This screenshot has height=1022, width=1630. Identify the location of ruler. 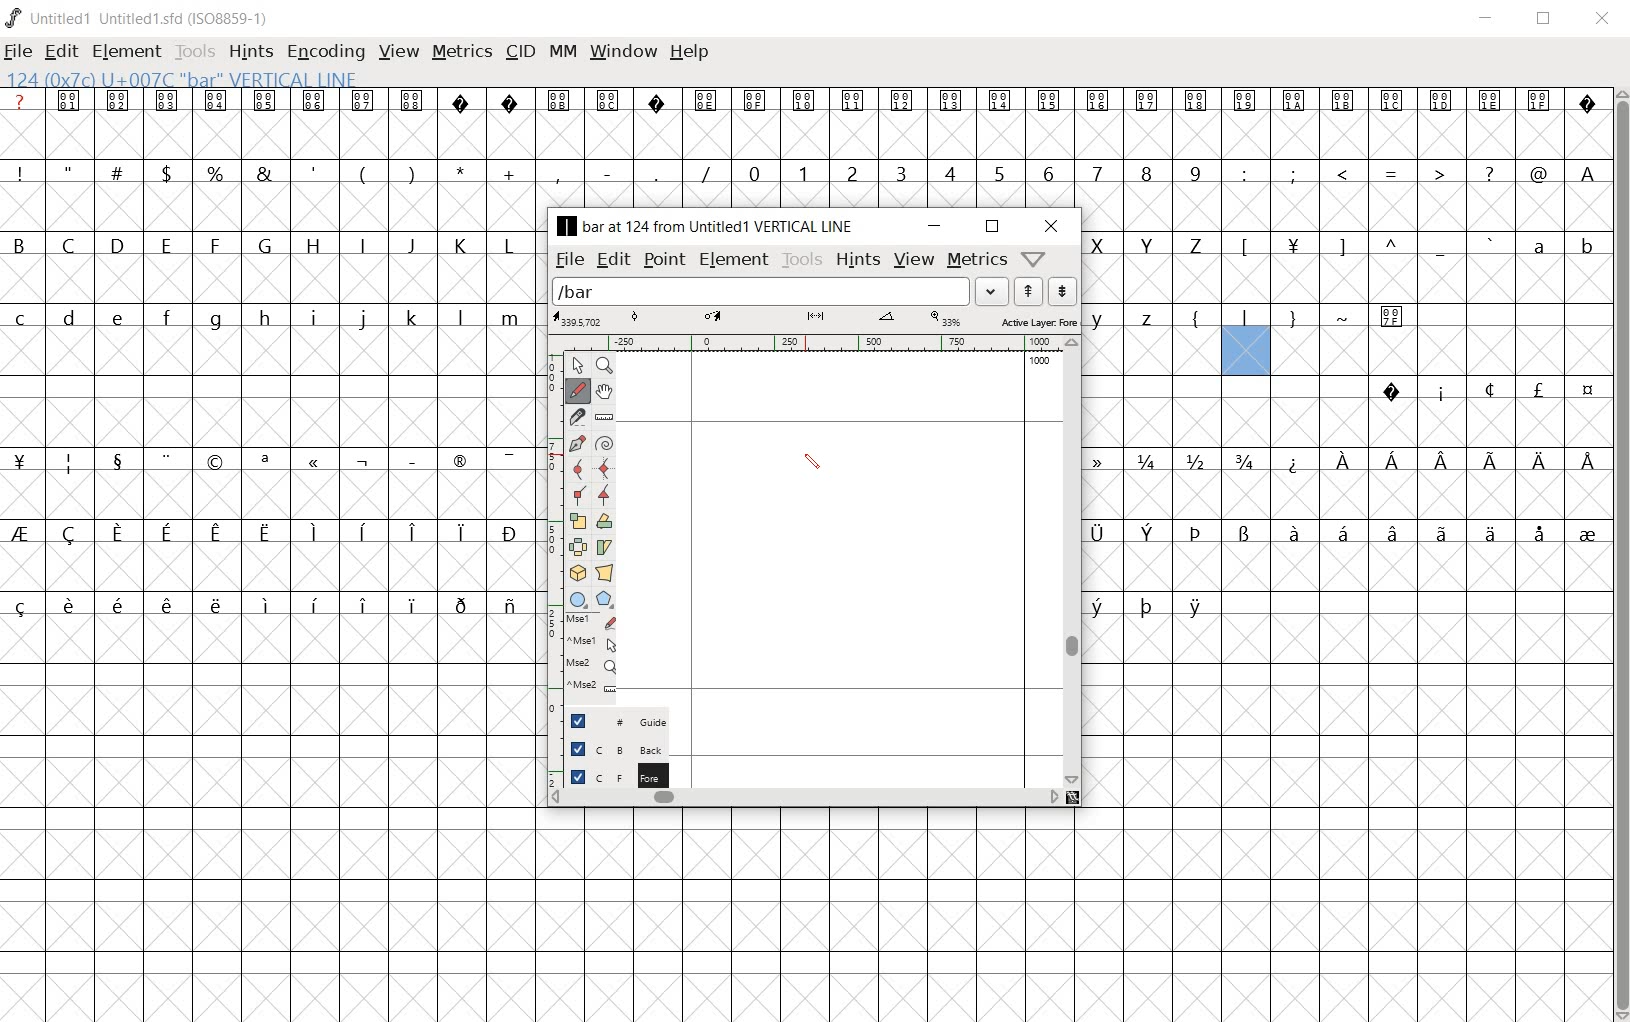
(808, 342).